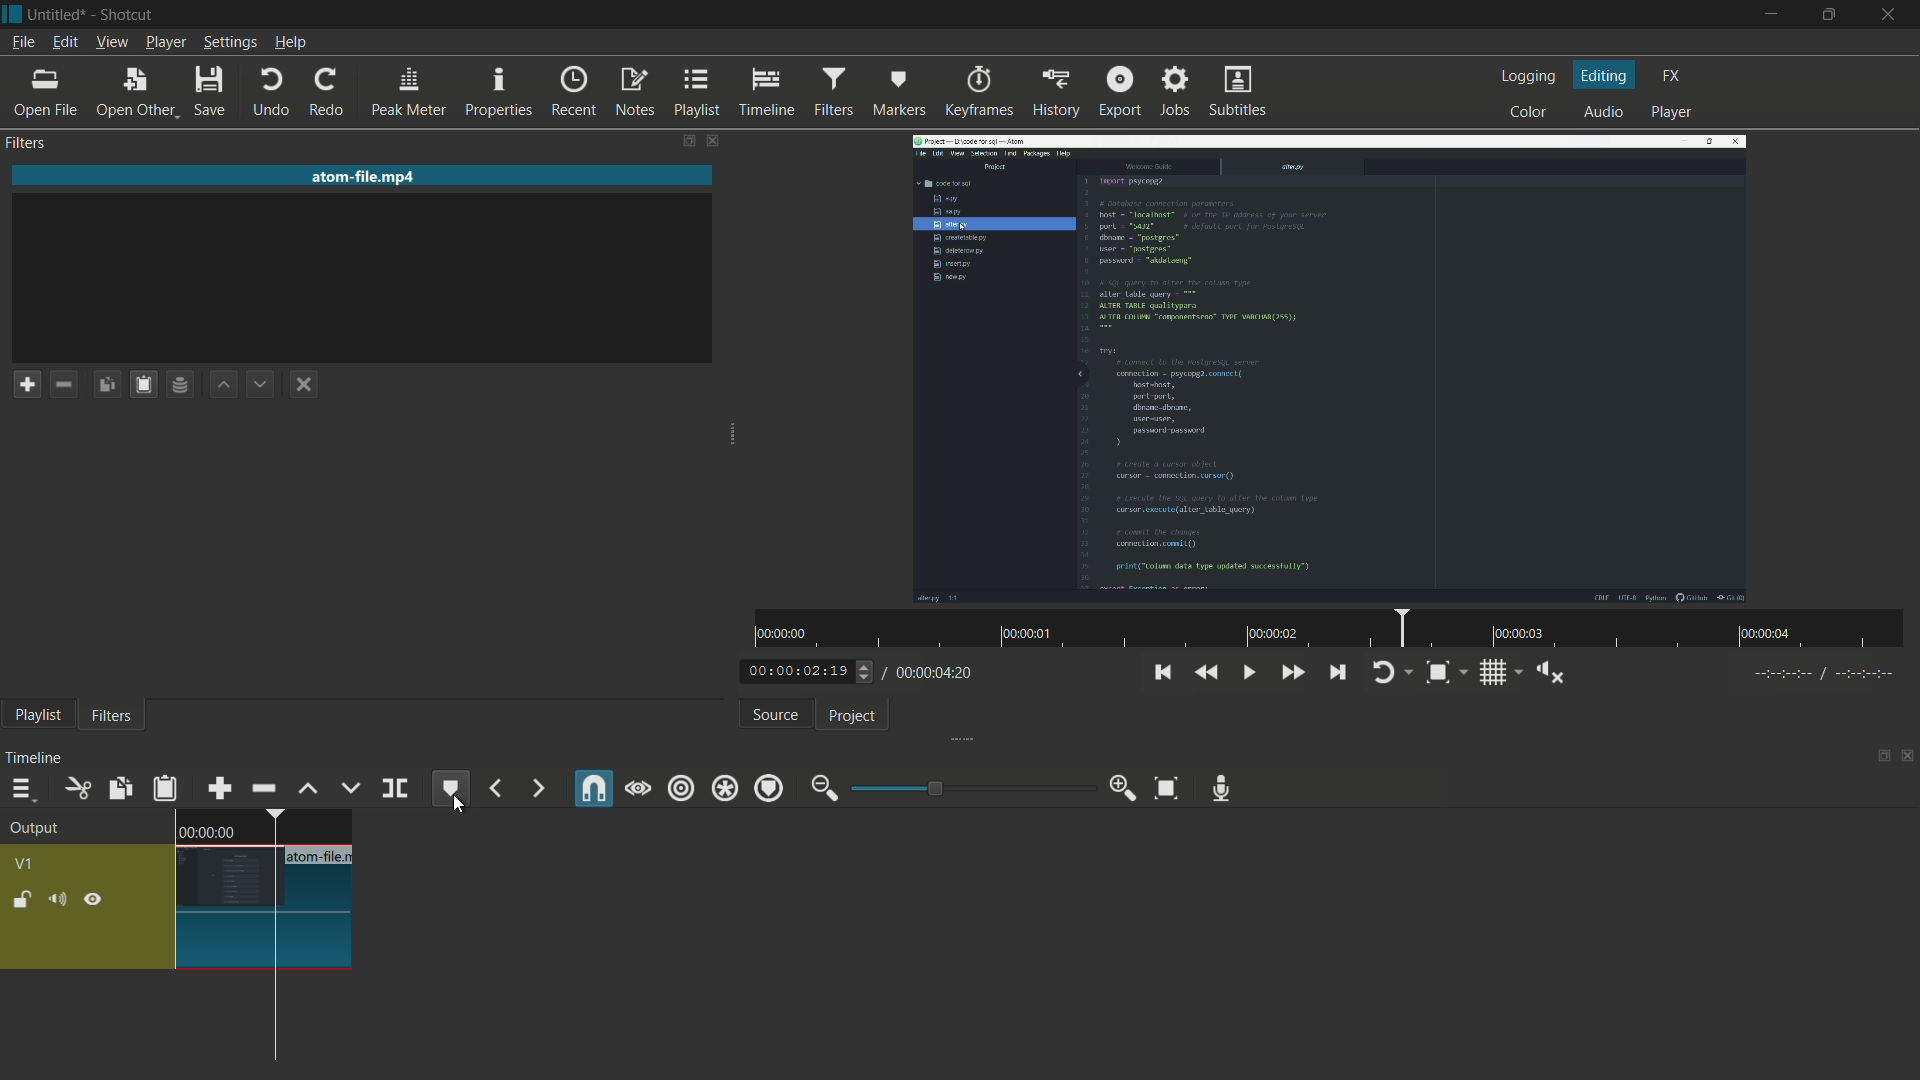 Image resolution: width=1920 pixels, height=1080 pixels. What do you see at coordinates (1384, 673) in the screenshot?
I see `toggle player looping` at bounding box center [1384, 673].